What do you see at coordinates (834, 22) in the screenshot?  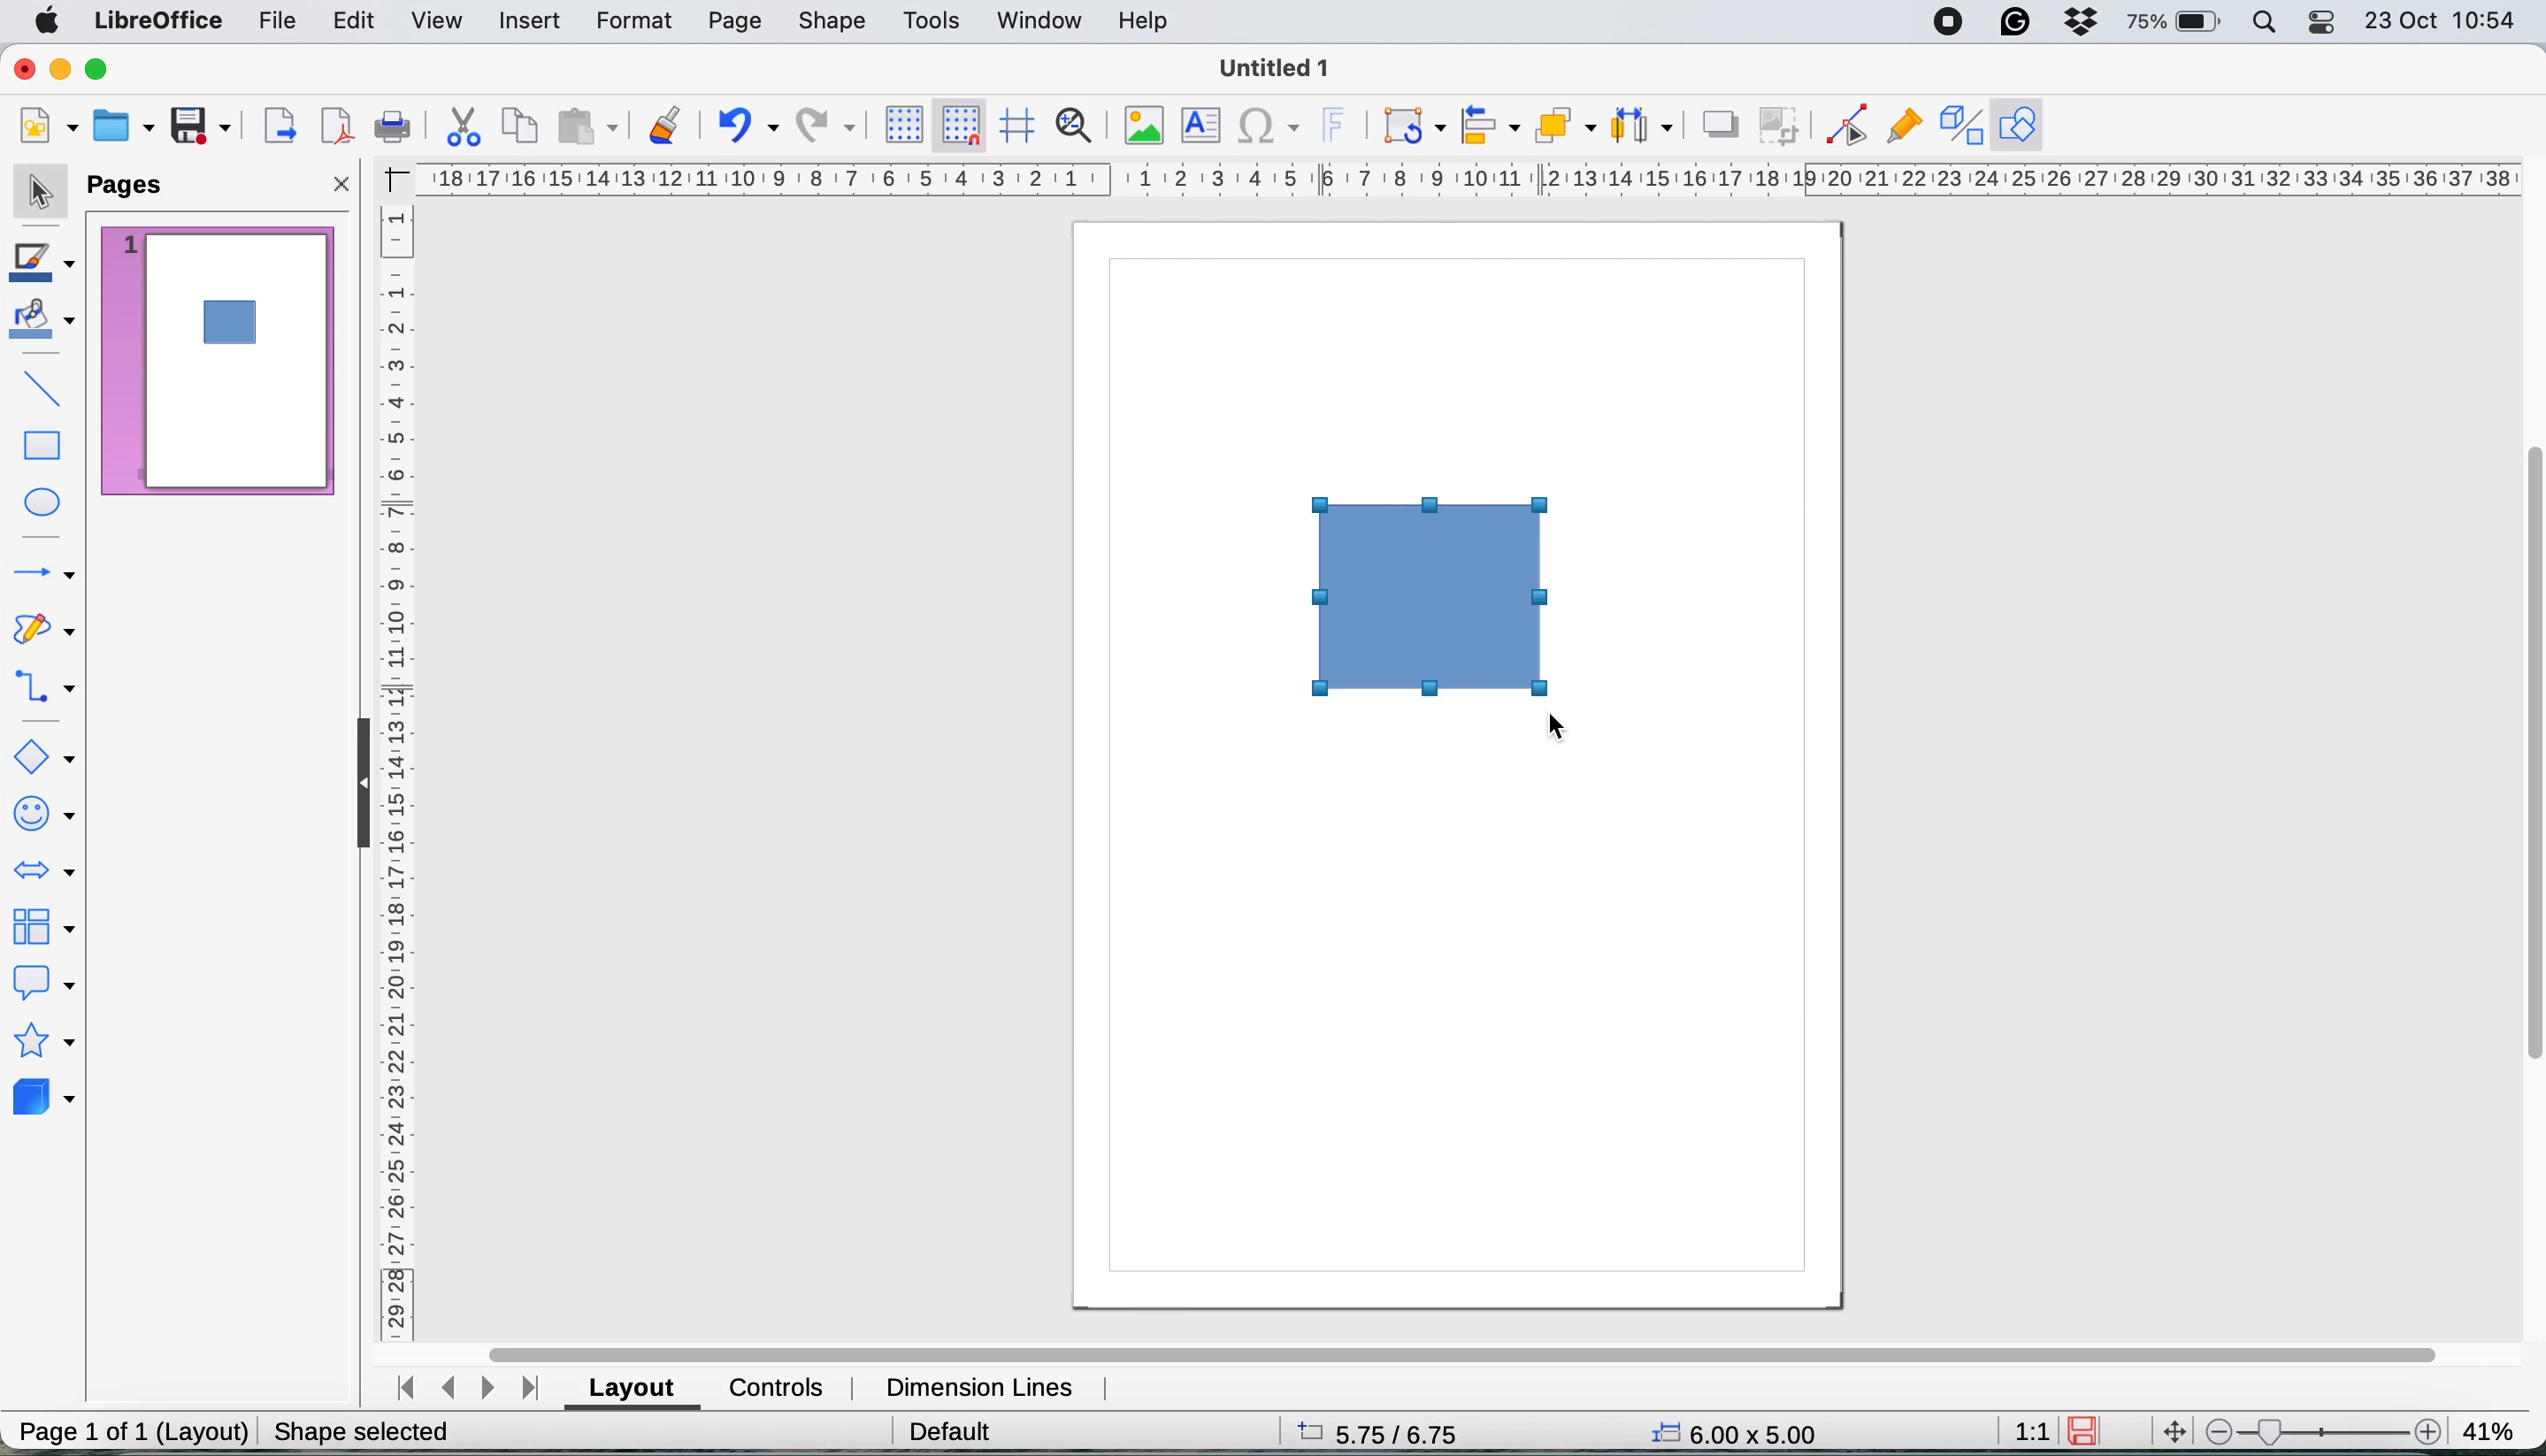 I see `shape` at bounding box center [834, 22].